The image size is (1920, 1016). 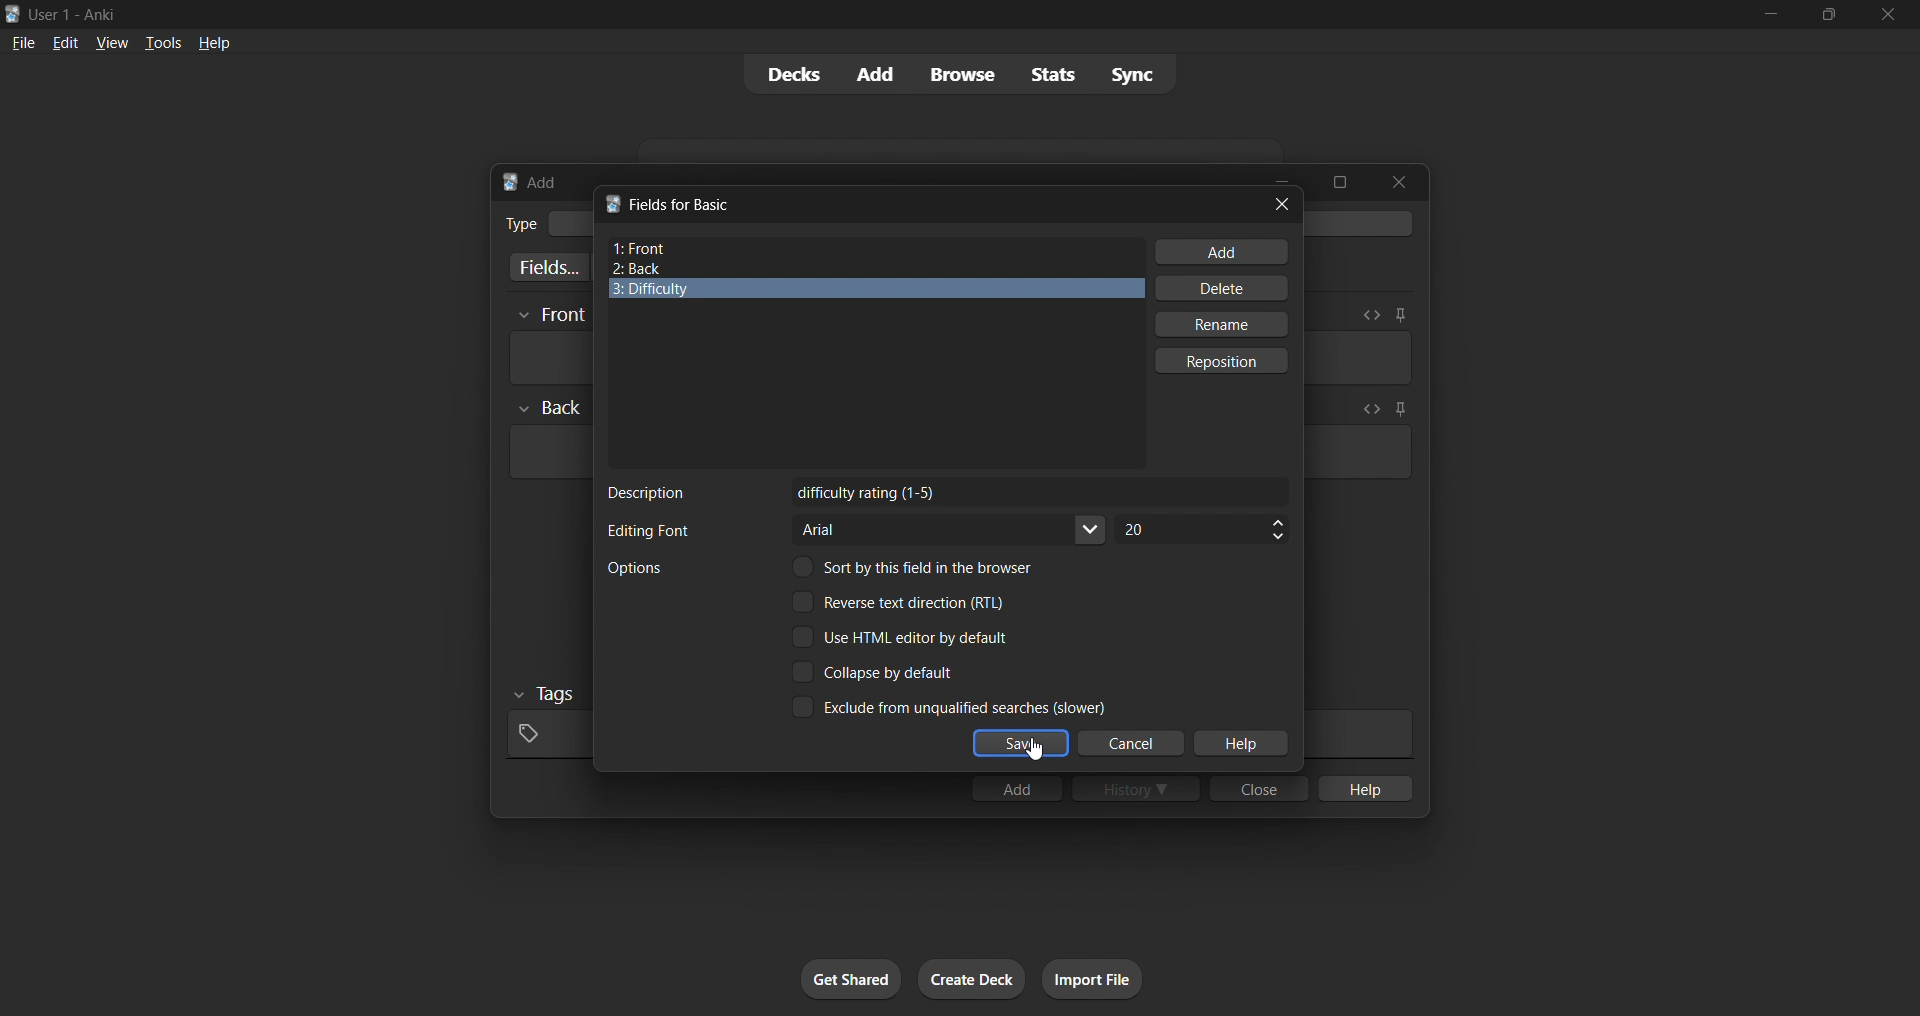 What do you see at coordinates (1371, 315) in the screenshot?
I see `Toggle HTML editor` at bounding box center [1371, 315].